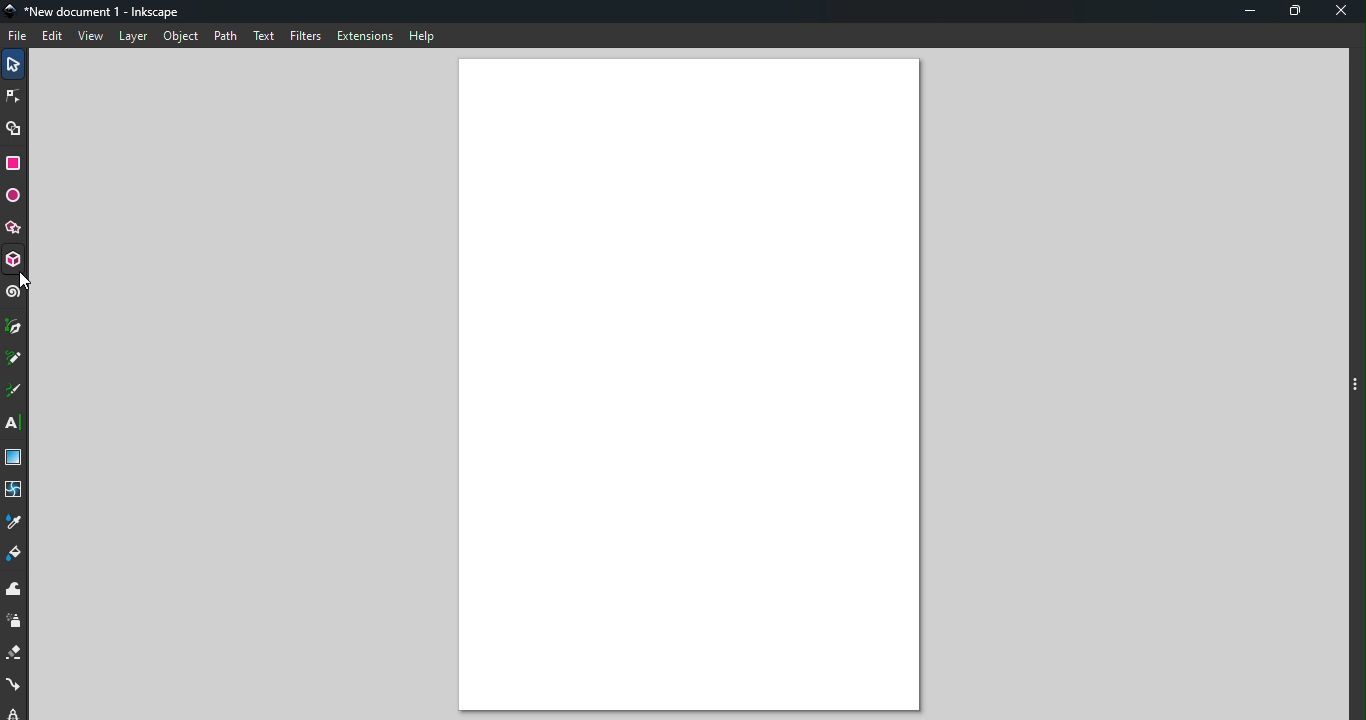  What do you see at coordinates (17, 425) in the screenshot?
I see `Text tool` at bounding box center [17, 425].